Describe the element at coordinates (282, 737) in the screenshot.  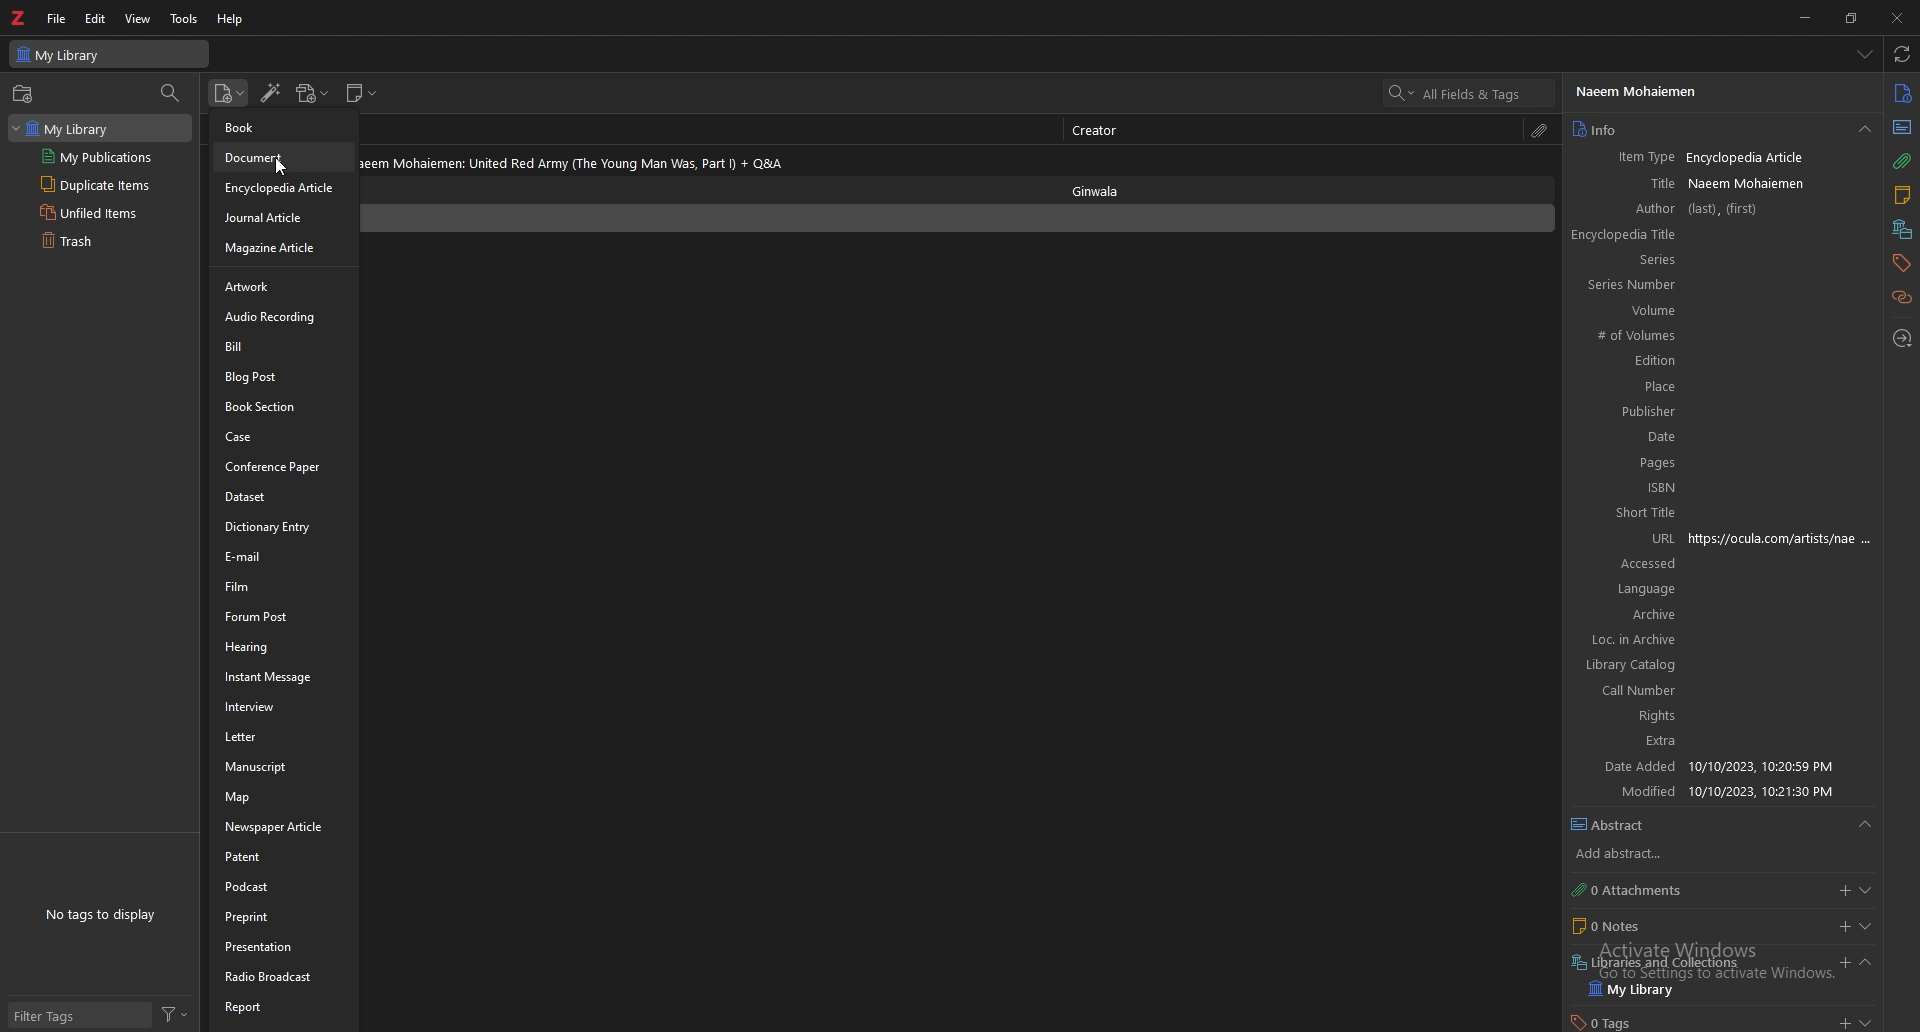
I see `letter` at that location.